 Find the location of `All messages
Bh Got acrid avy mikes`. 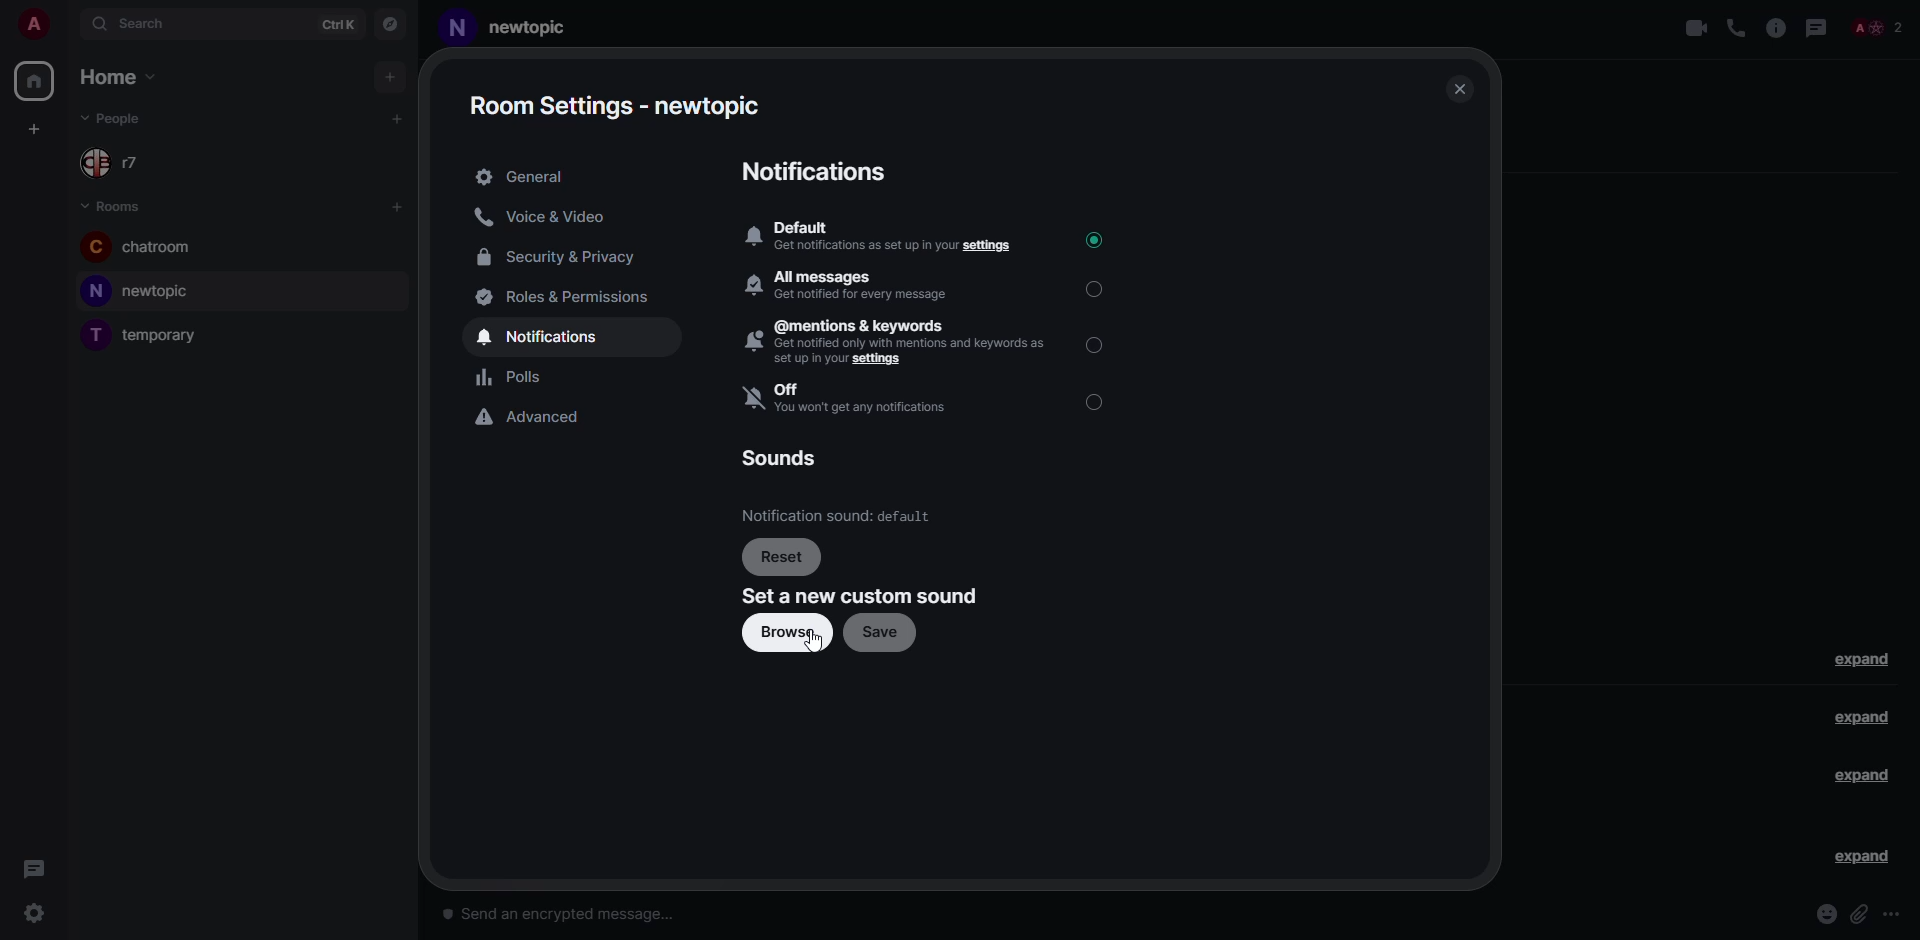

All messages
Bh Got acrid avy mikes is located at coordinates (855, 281).